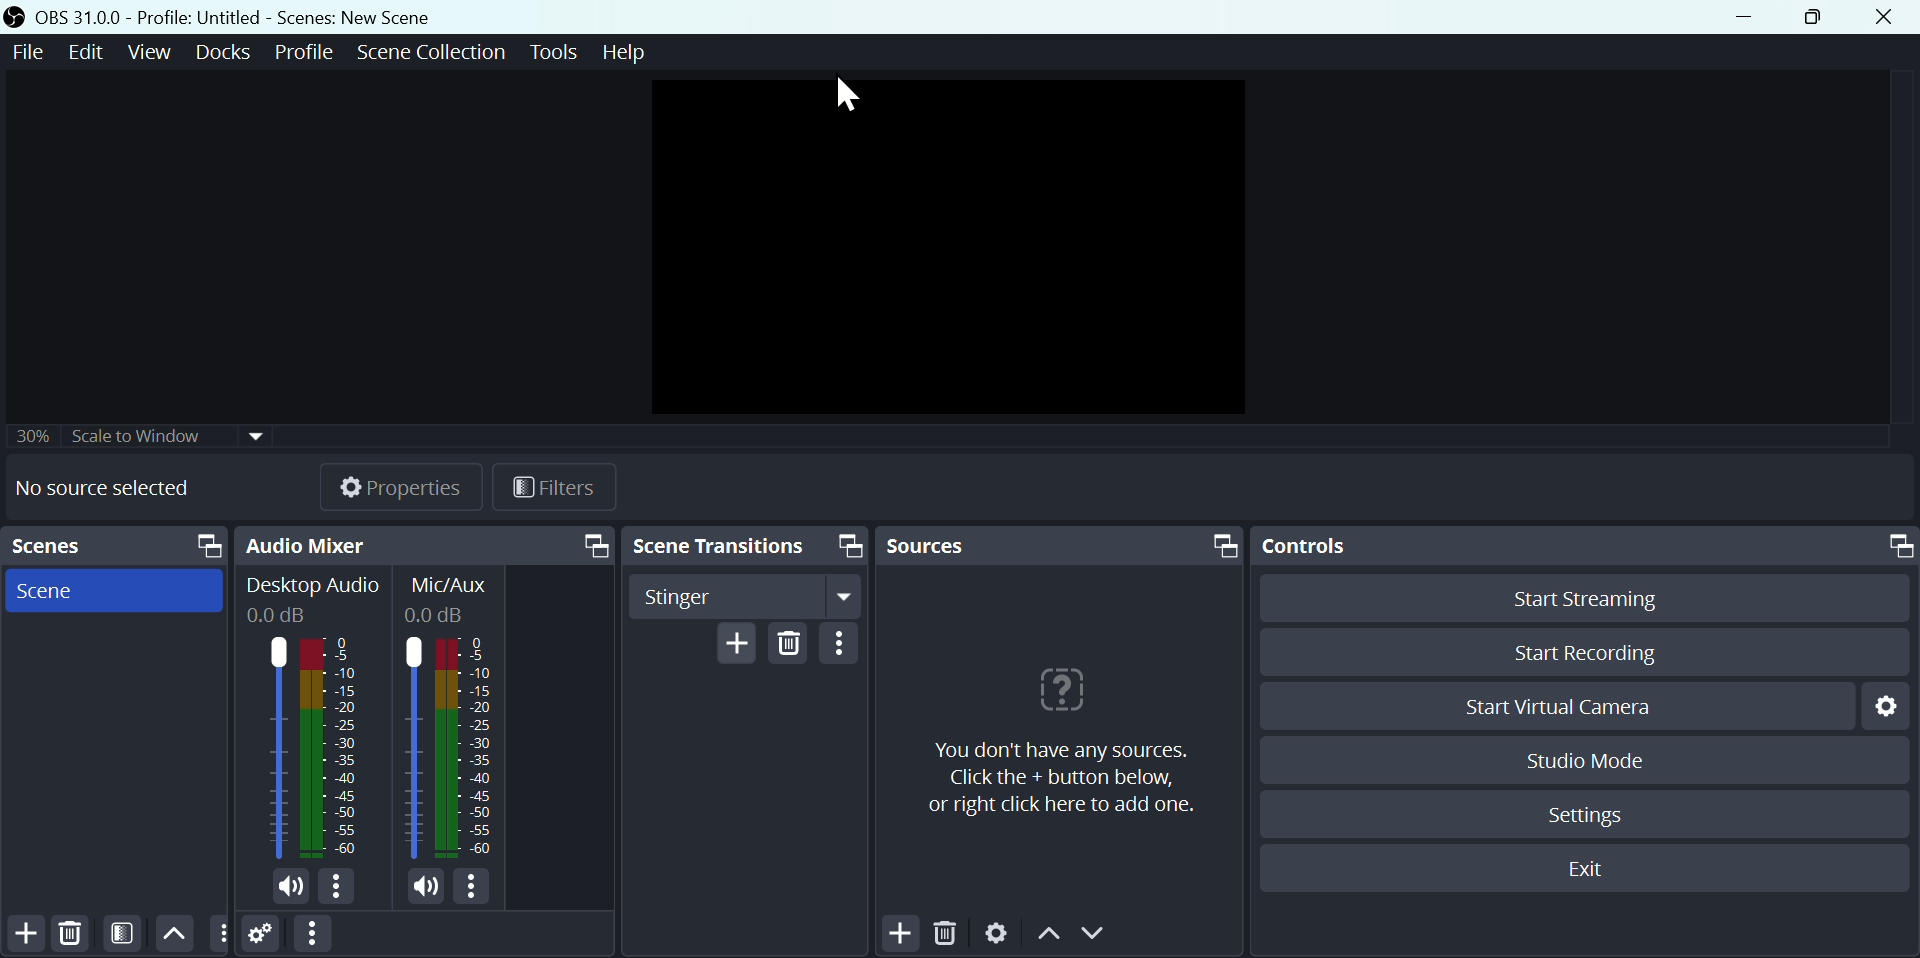  What do you see at coordinates (341, 888) in the screenshot?
I see `more options` at bounding box center [341, 888].